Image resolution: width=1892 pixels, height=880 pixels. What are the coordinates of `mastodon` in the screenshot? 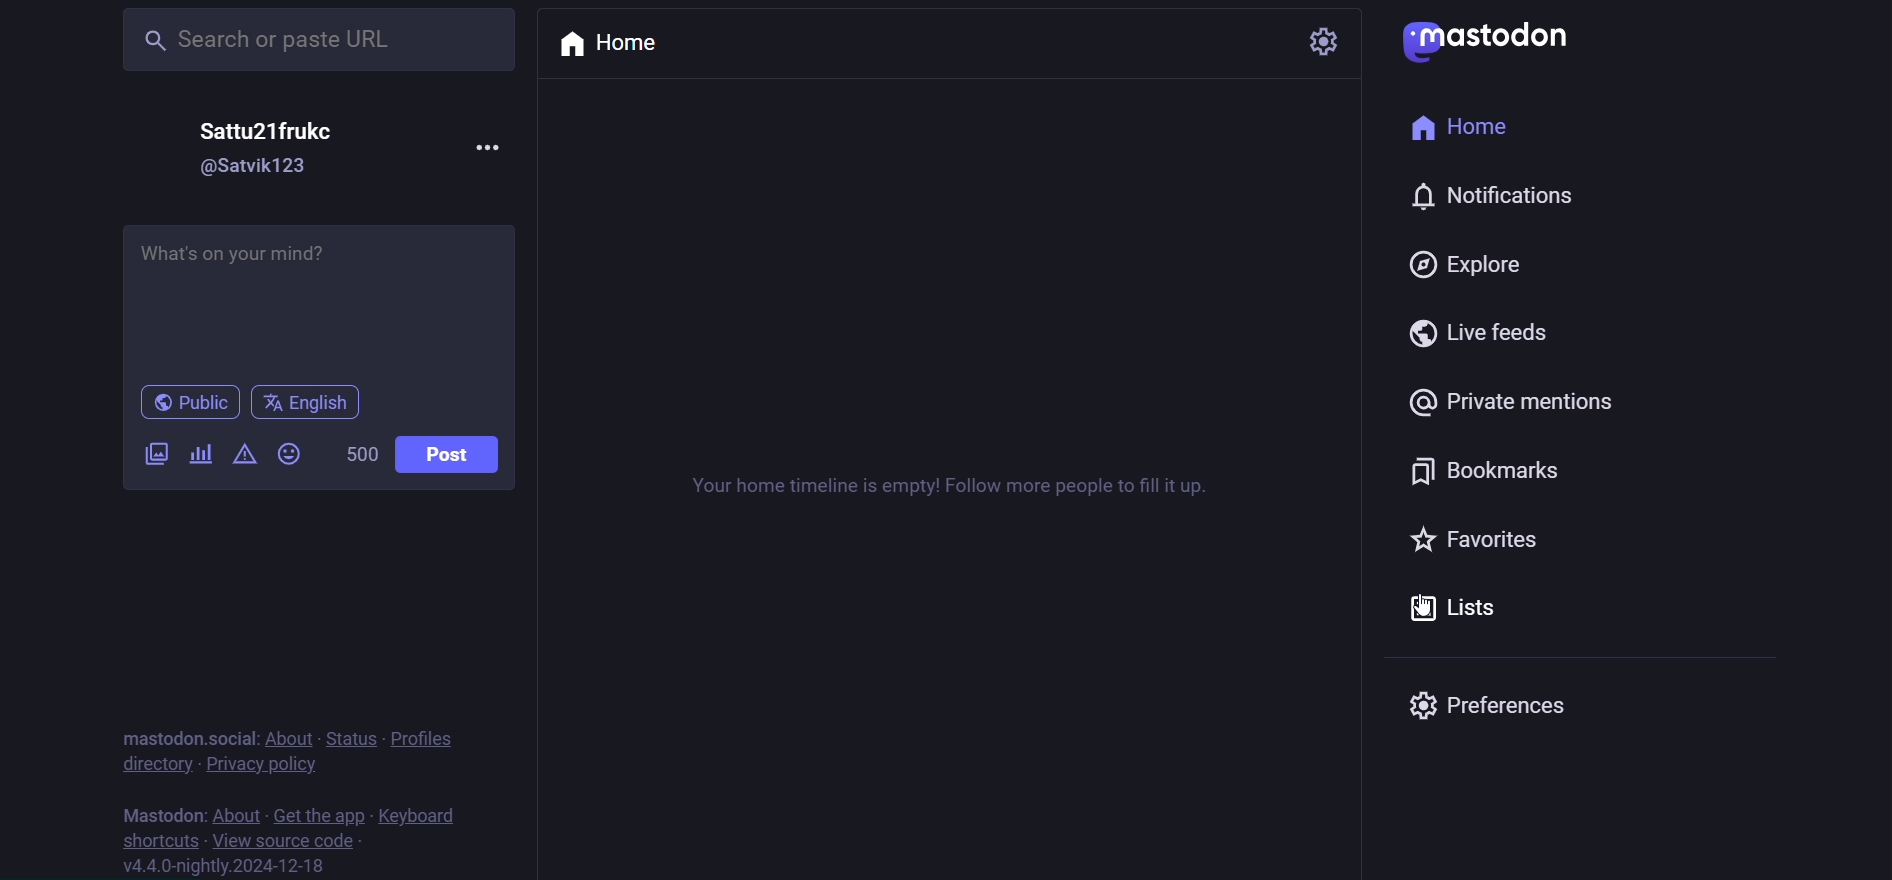 It's located at (164, 811).